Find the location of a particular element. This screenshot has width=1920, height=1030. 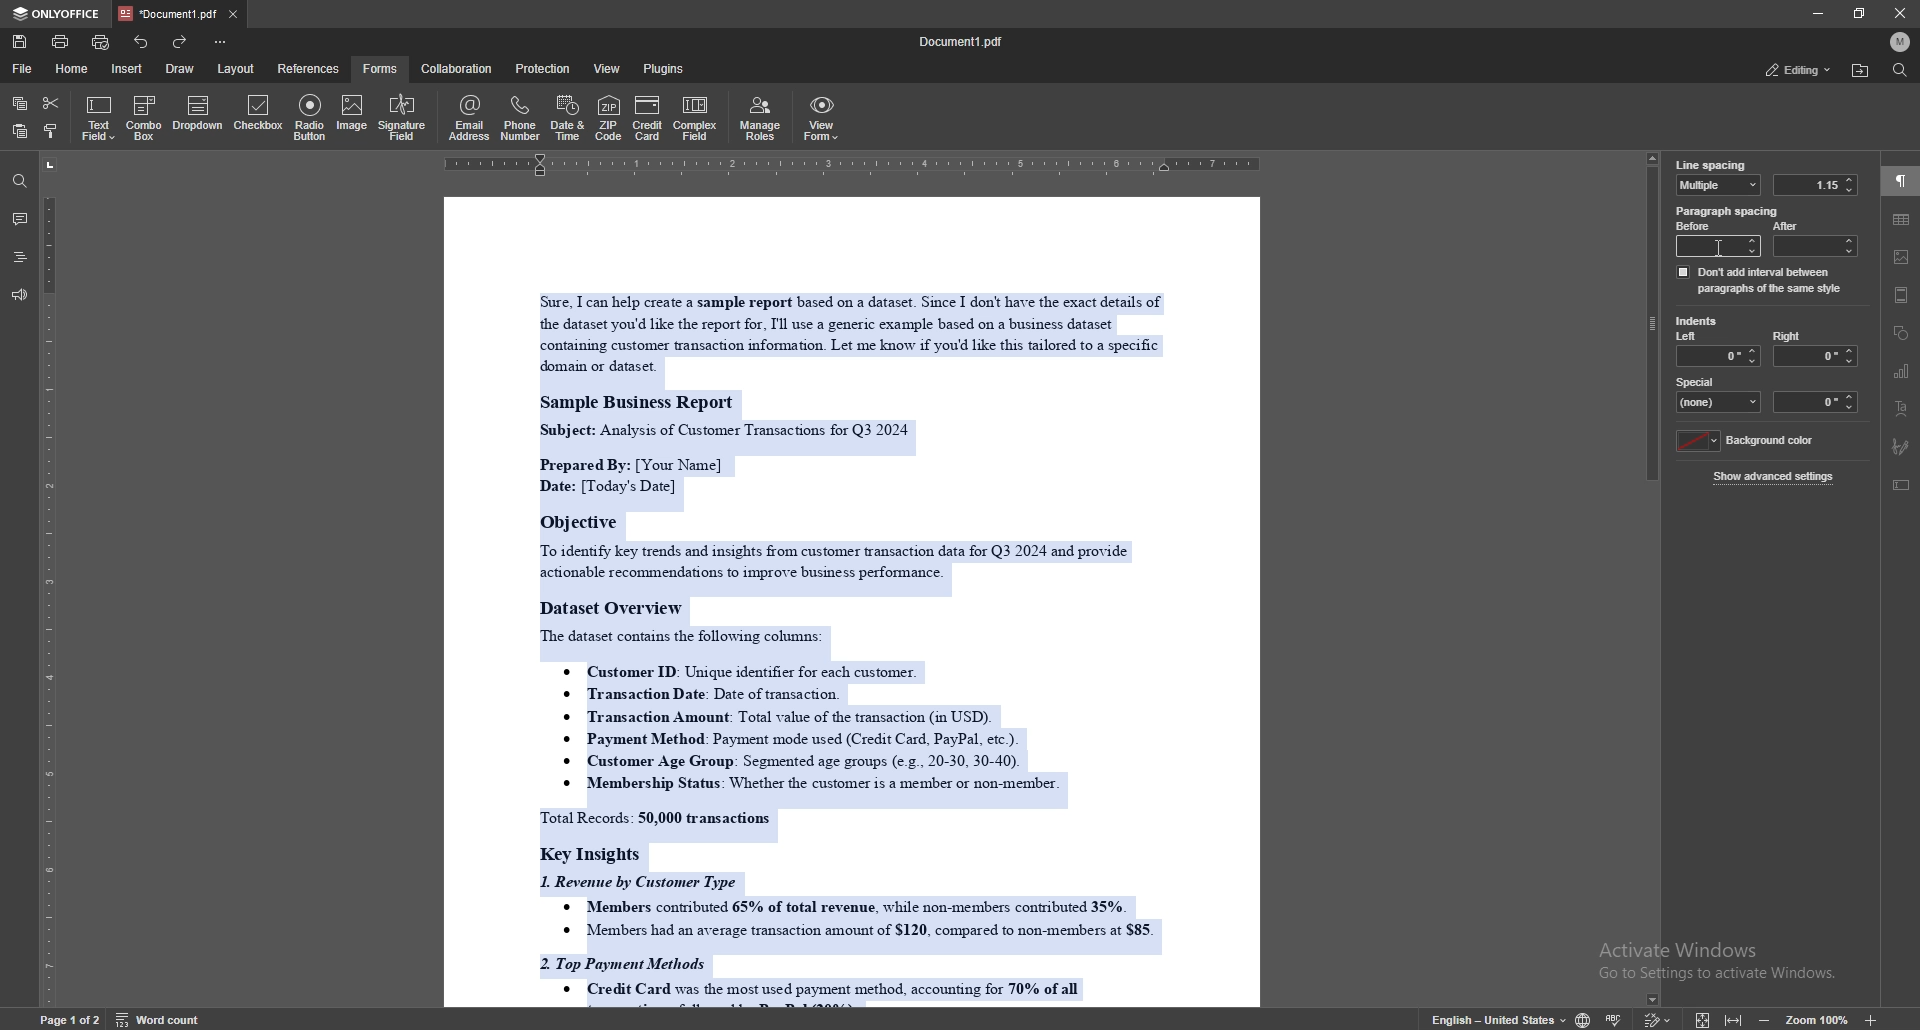

comment is located at coordinates (19, 219).